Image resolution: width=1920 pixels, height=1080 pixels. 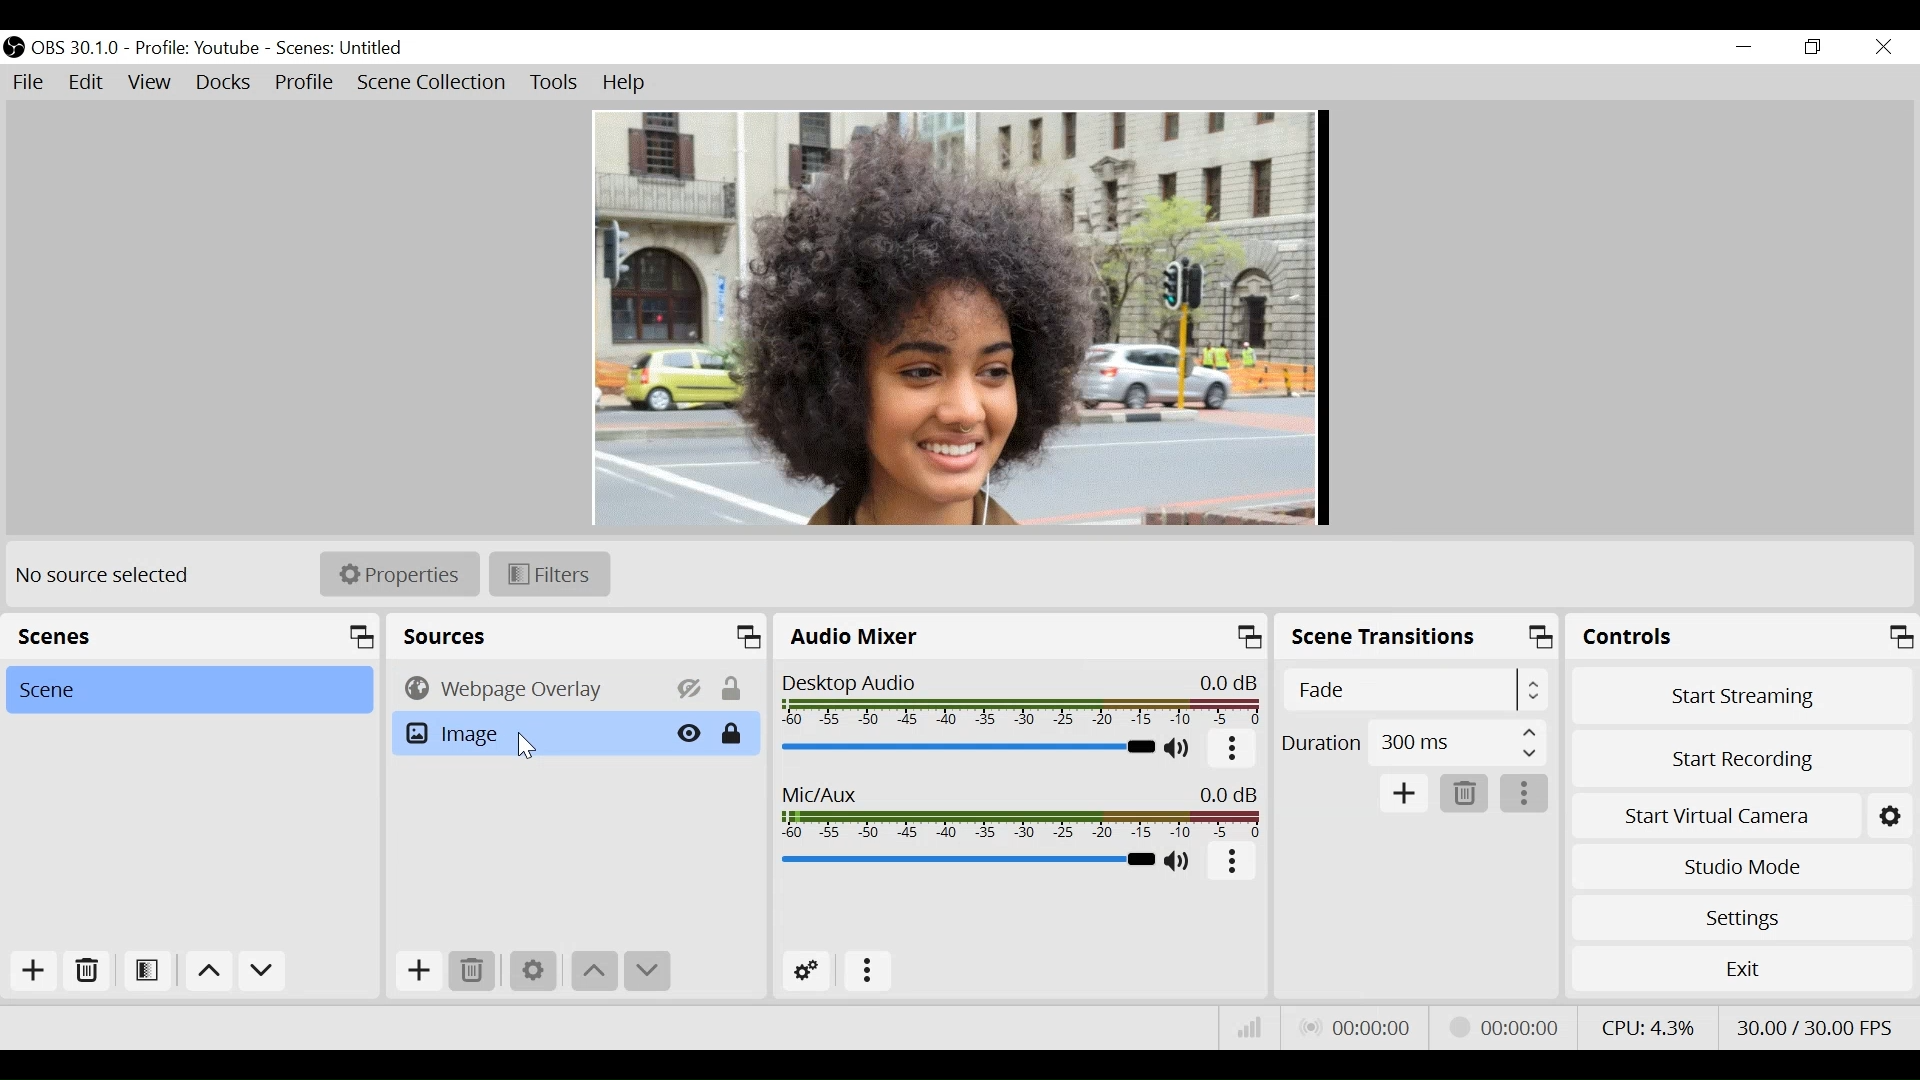 I want to click on Frame Per Second, so click(x=1813, y=1027).